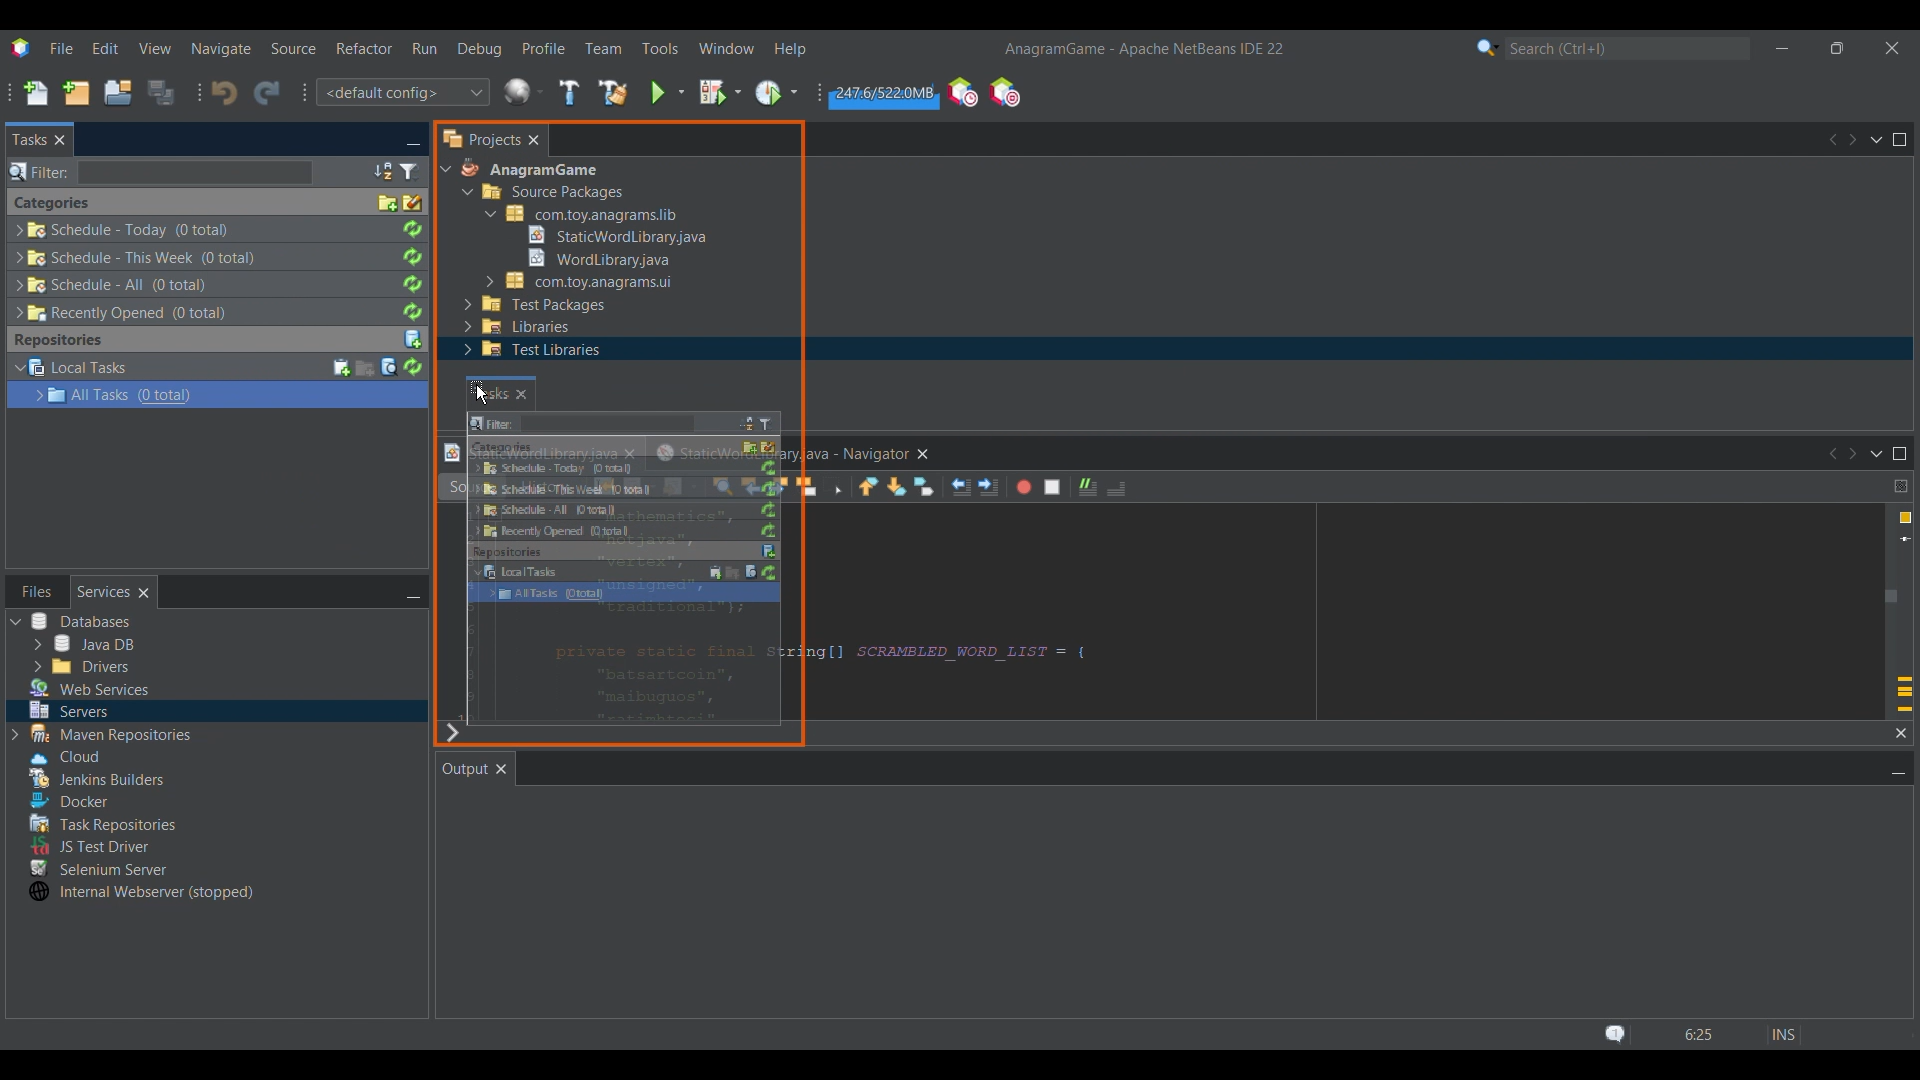 The image size is (1920, 1080). I want to click on Debug menu, so click(478, 49).